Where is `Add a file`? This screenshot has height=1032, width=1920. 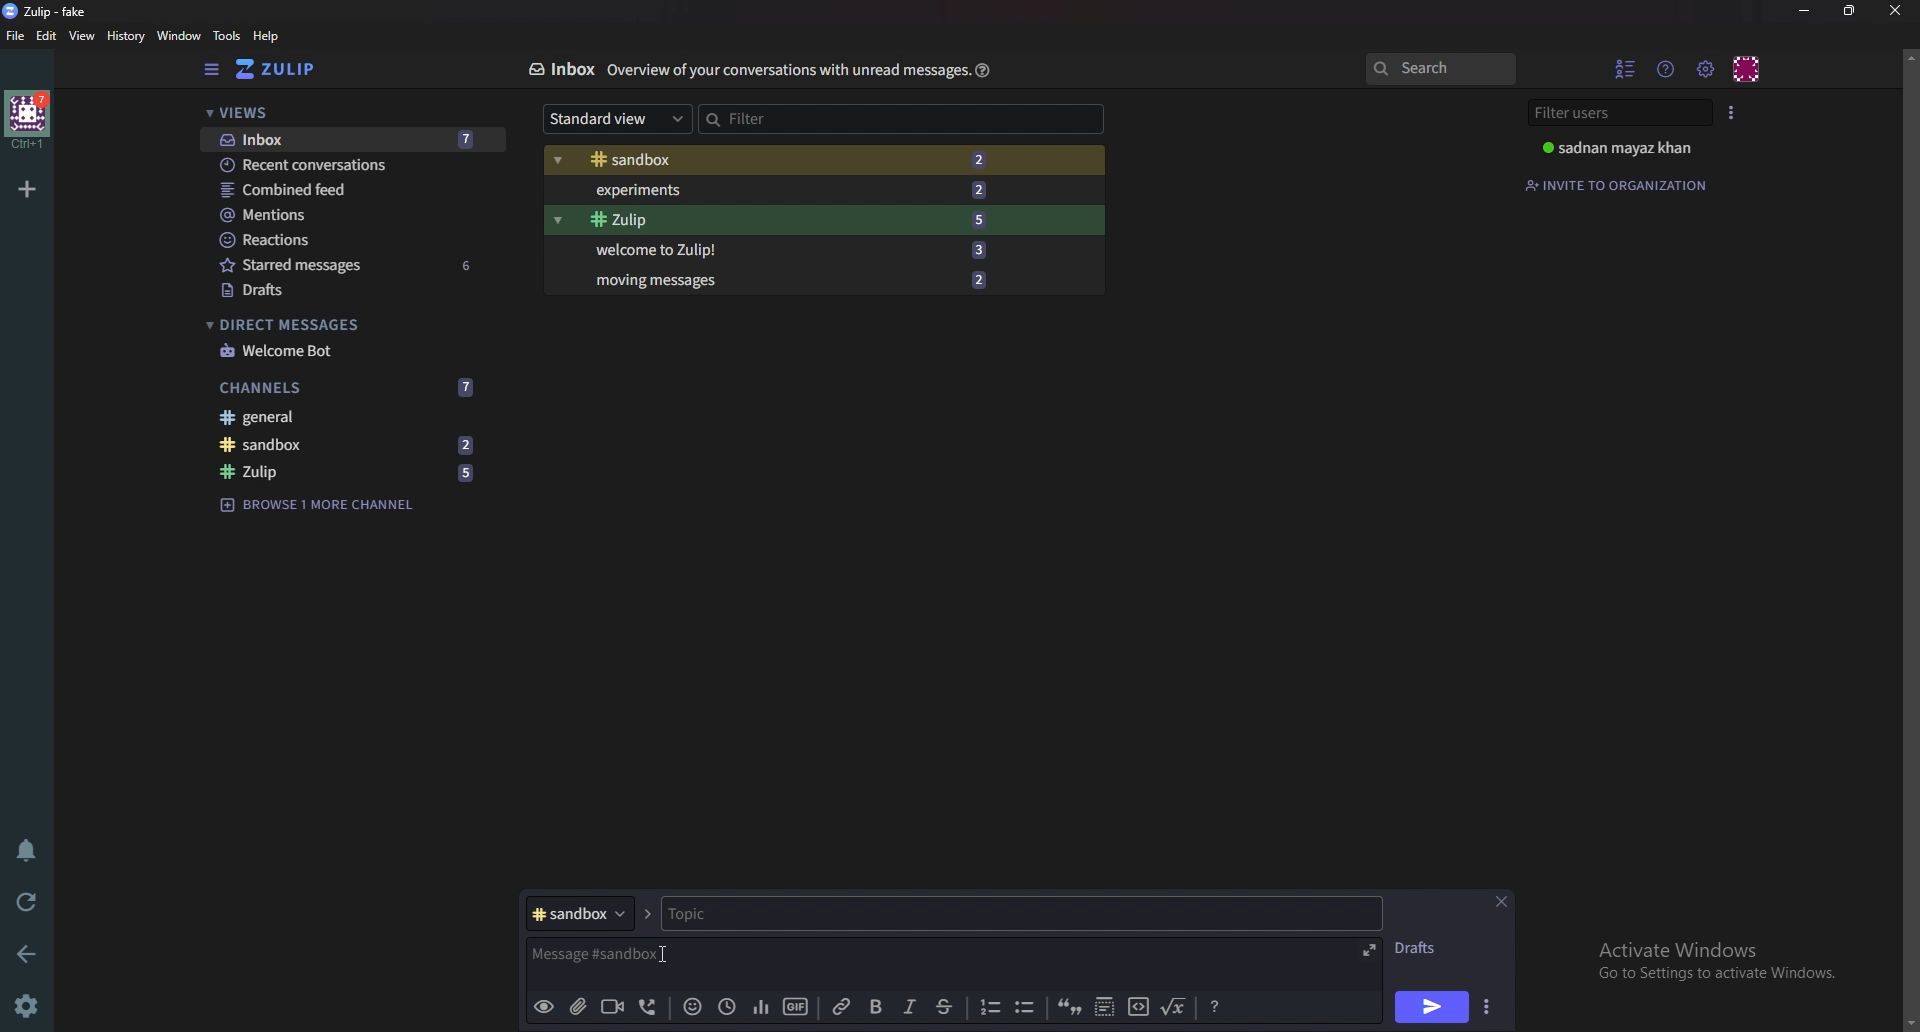
Add a file is located at coordinates (576, 1008).